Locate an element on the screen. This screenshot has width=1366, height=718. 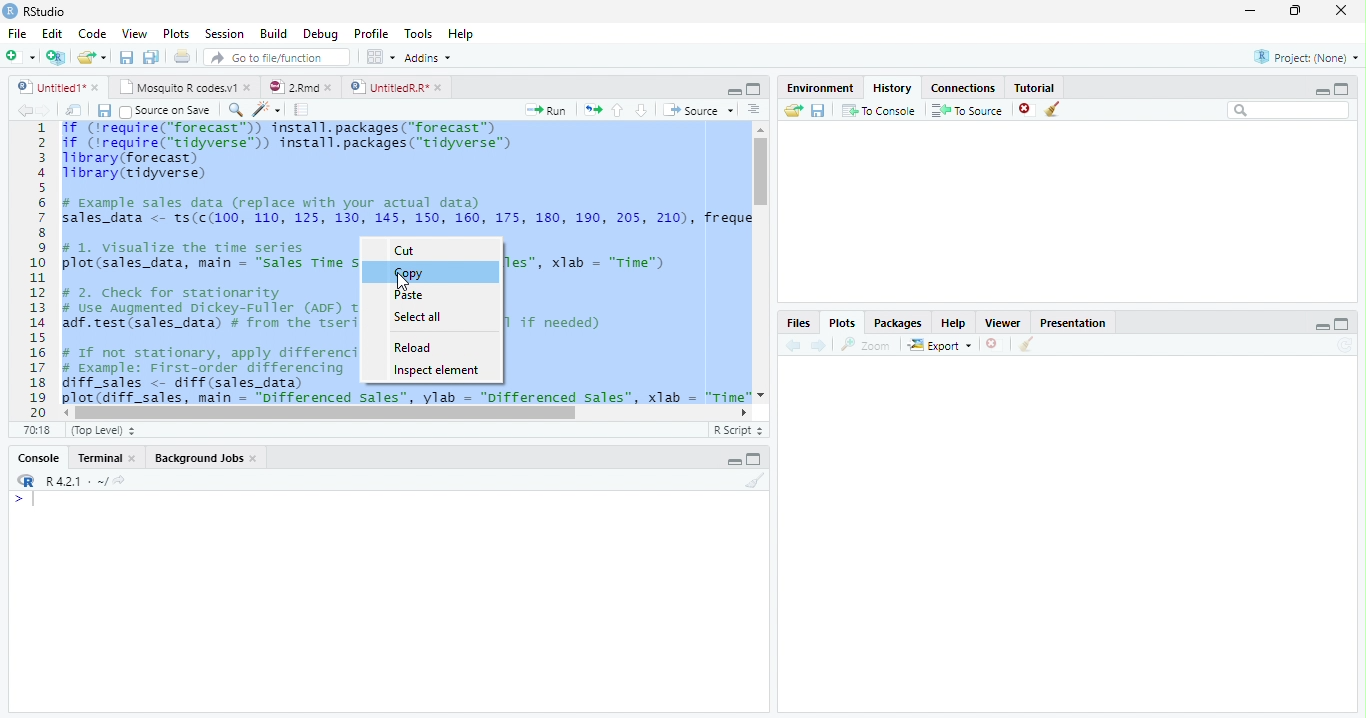
Clean is located at coordinates (753, 481).